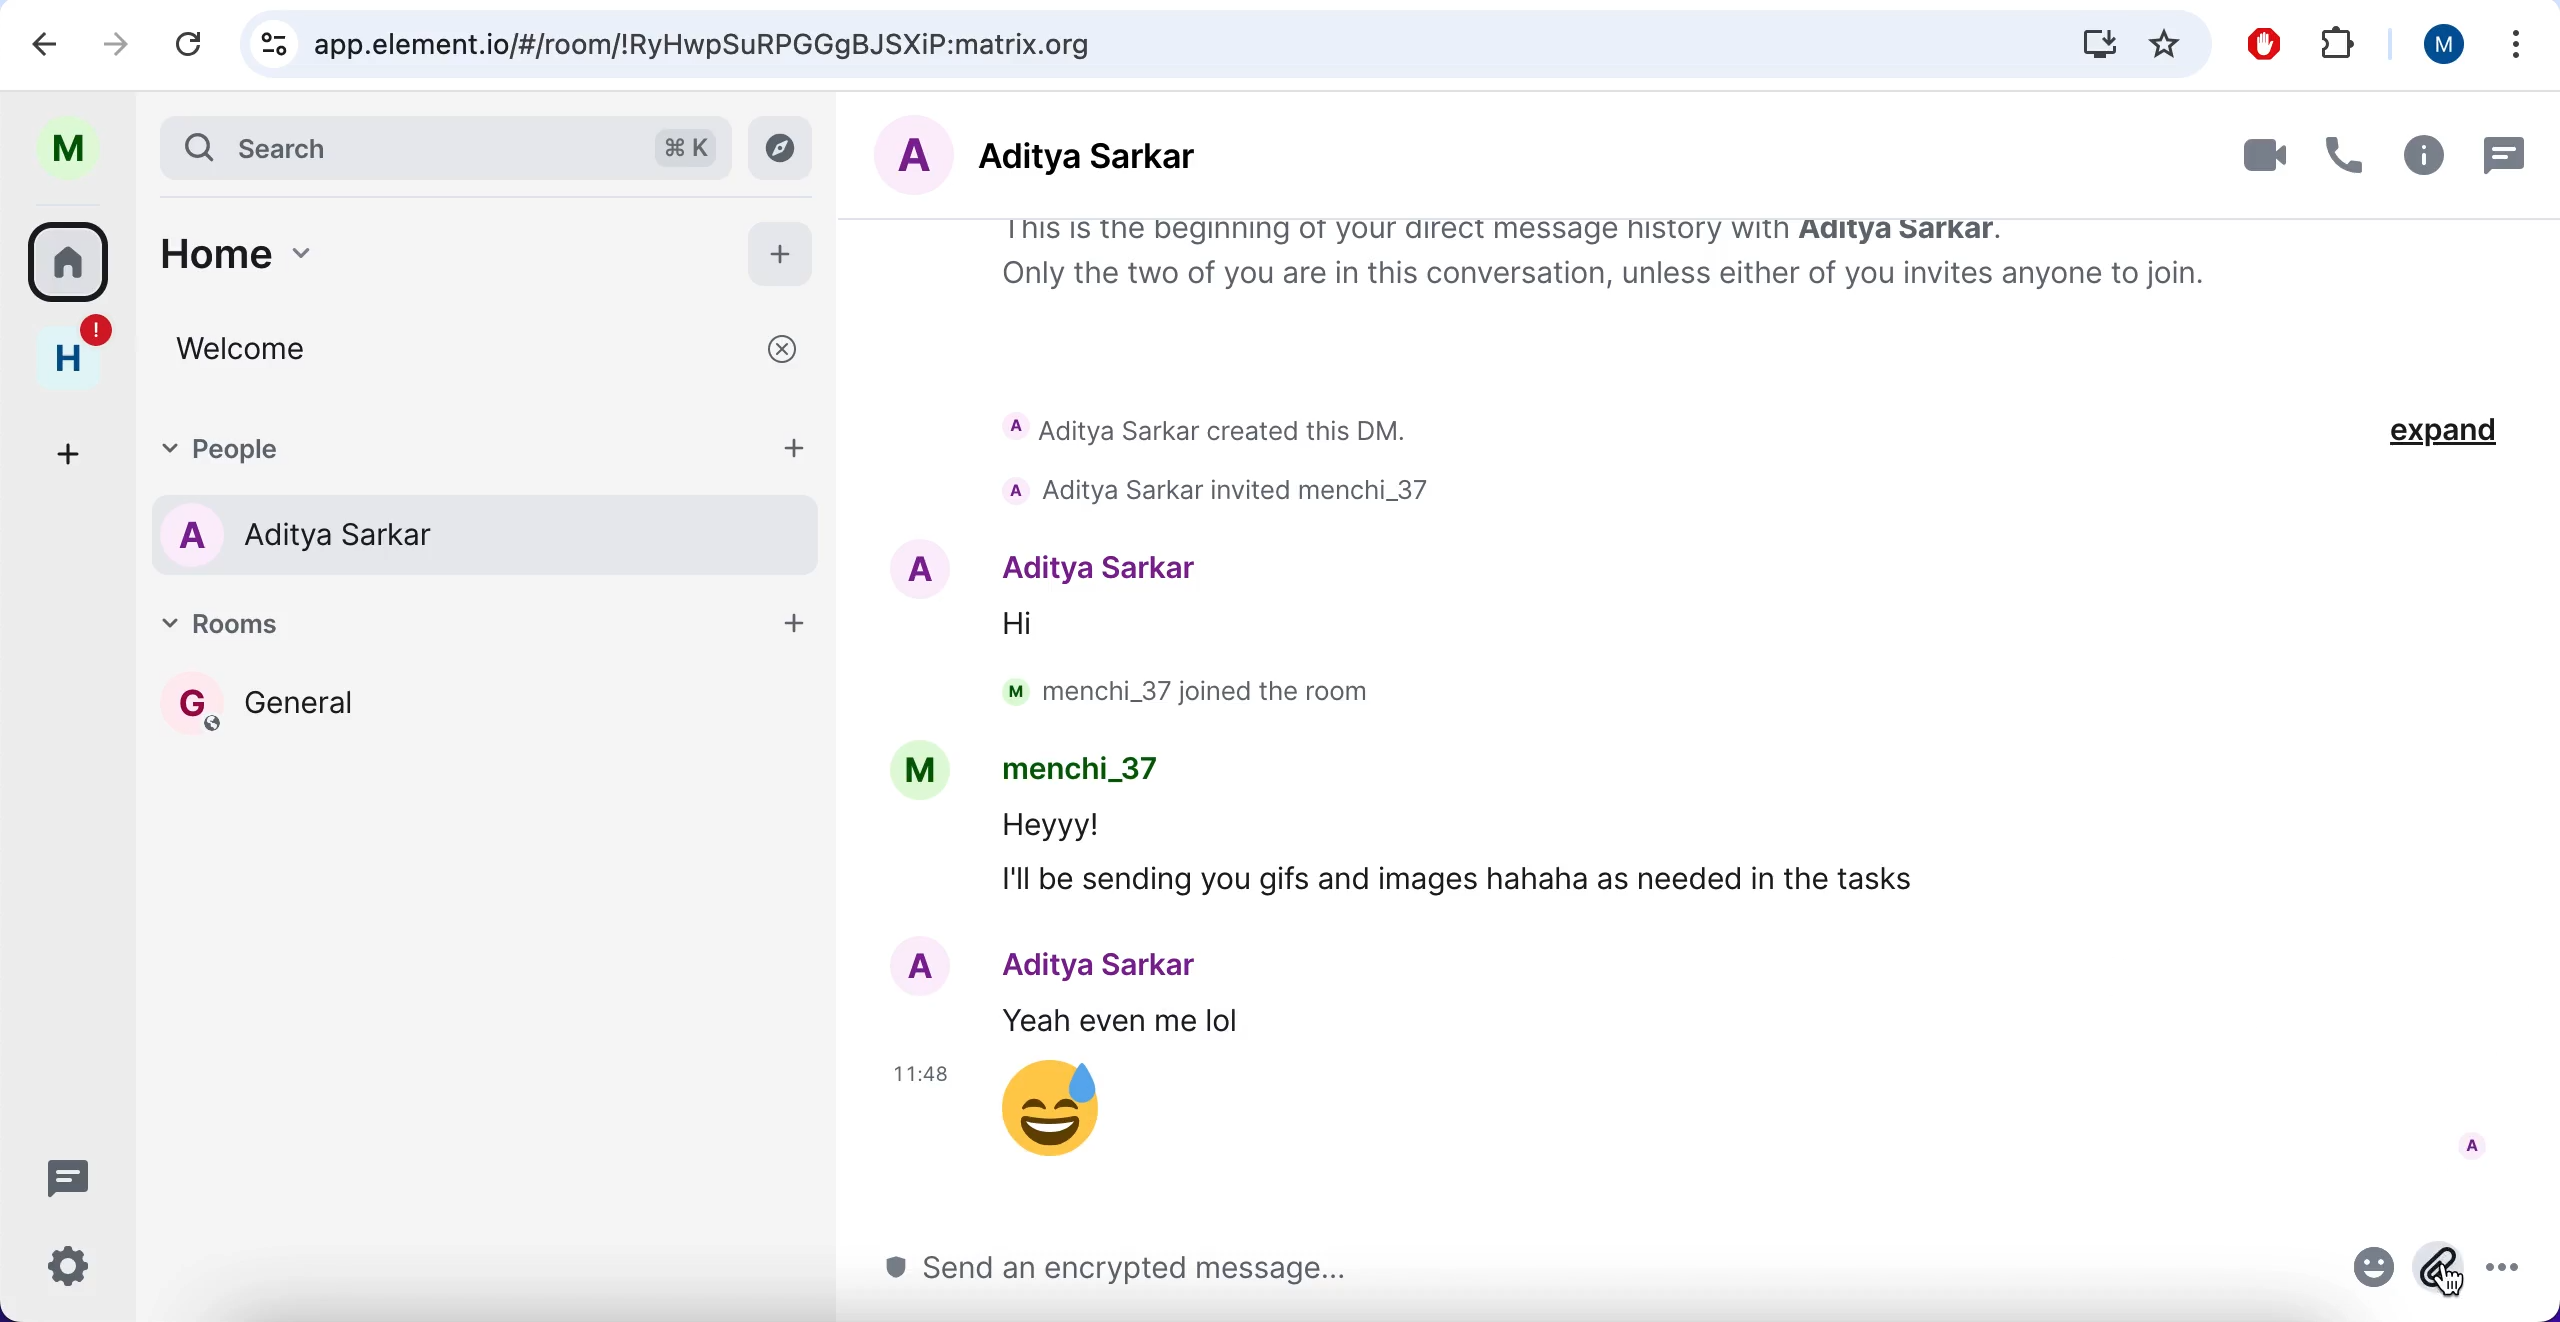 The image size is (2560, 1322). What do you see at coordinates (54, 44) in the screenshot?
I see `undo` at bounding box center [54, 44].